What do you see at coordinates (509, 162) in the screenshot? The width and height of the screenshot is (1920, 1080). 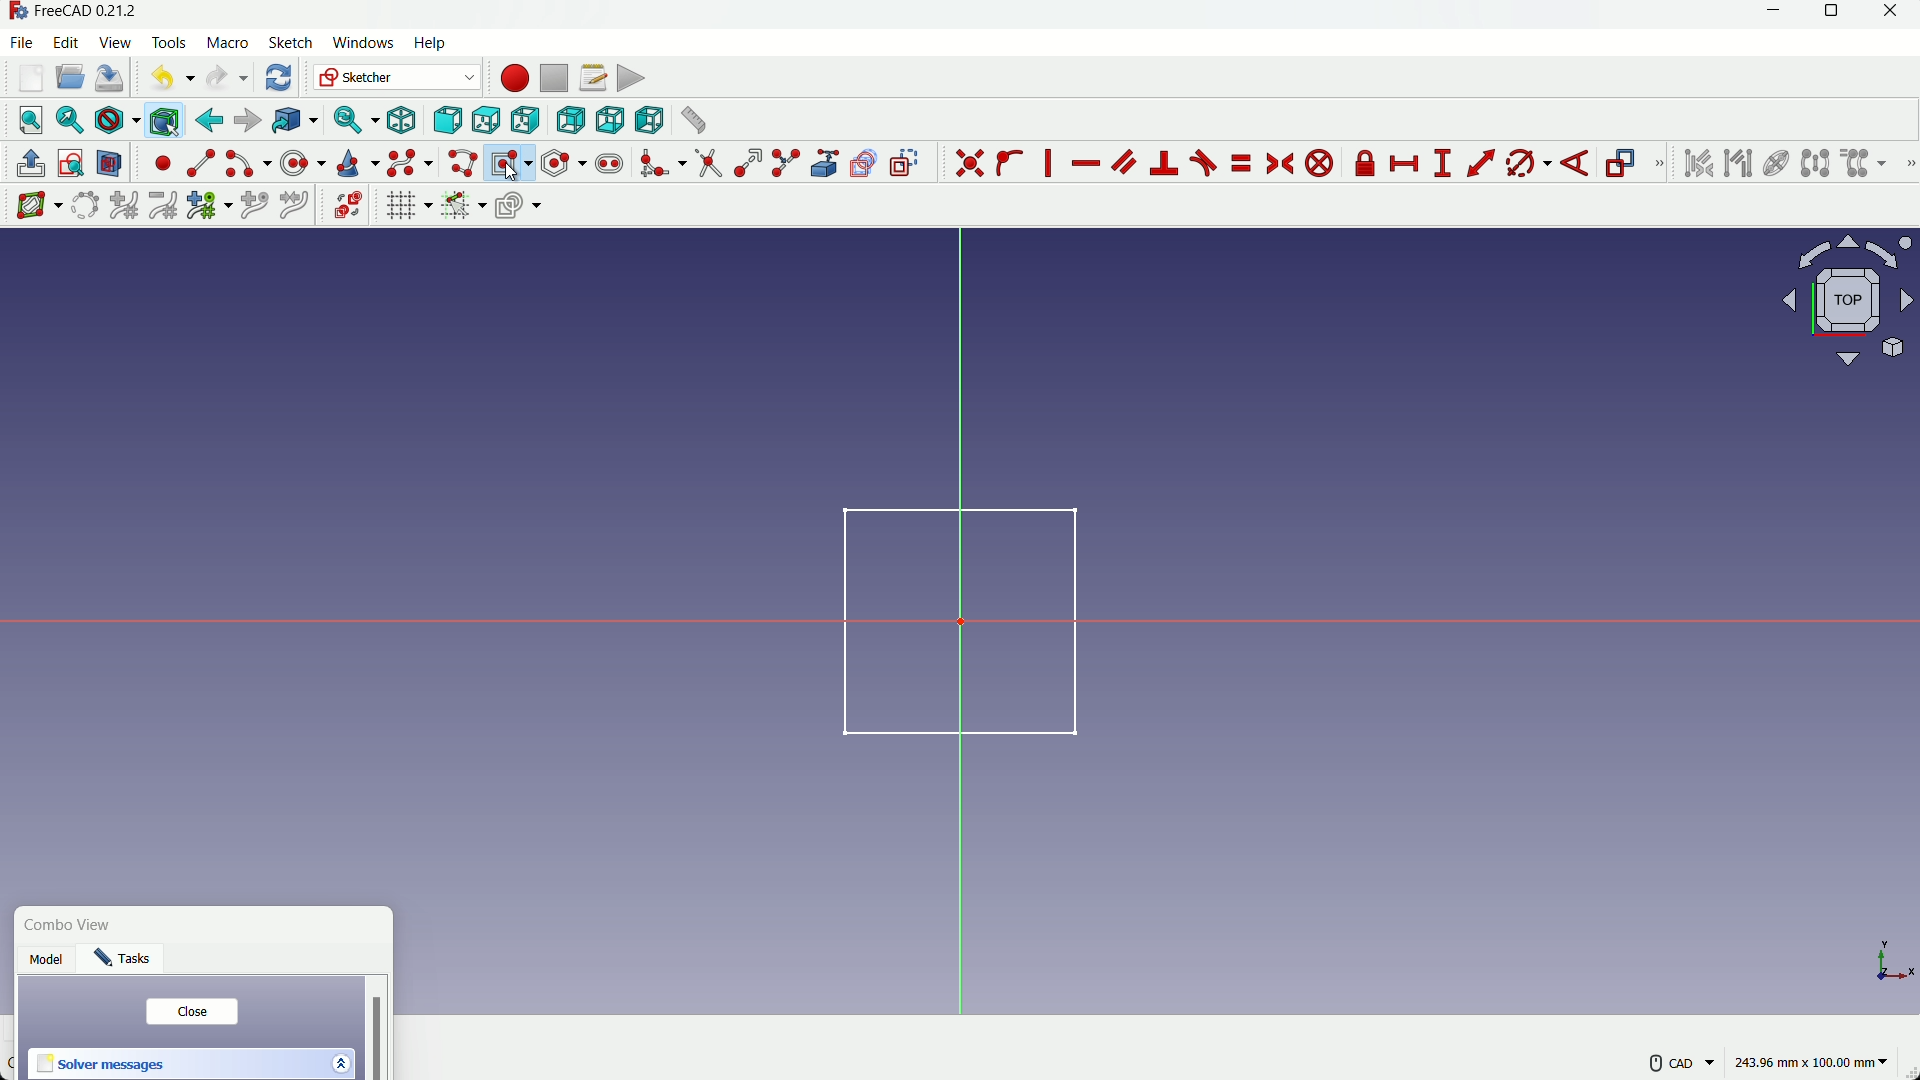 I see `create rectangle` at bounding box center [509, 162].